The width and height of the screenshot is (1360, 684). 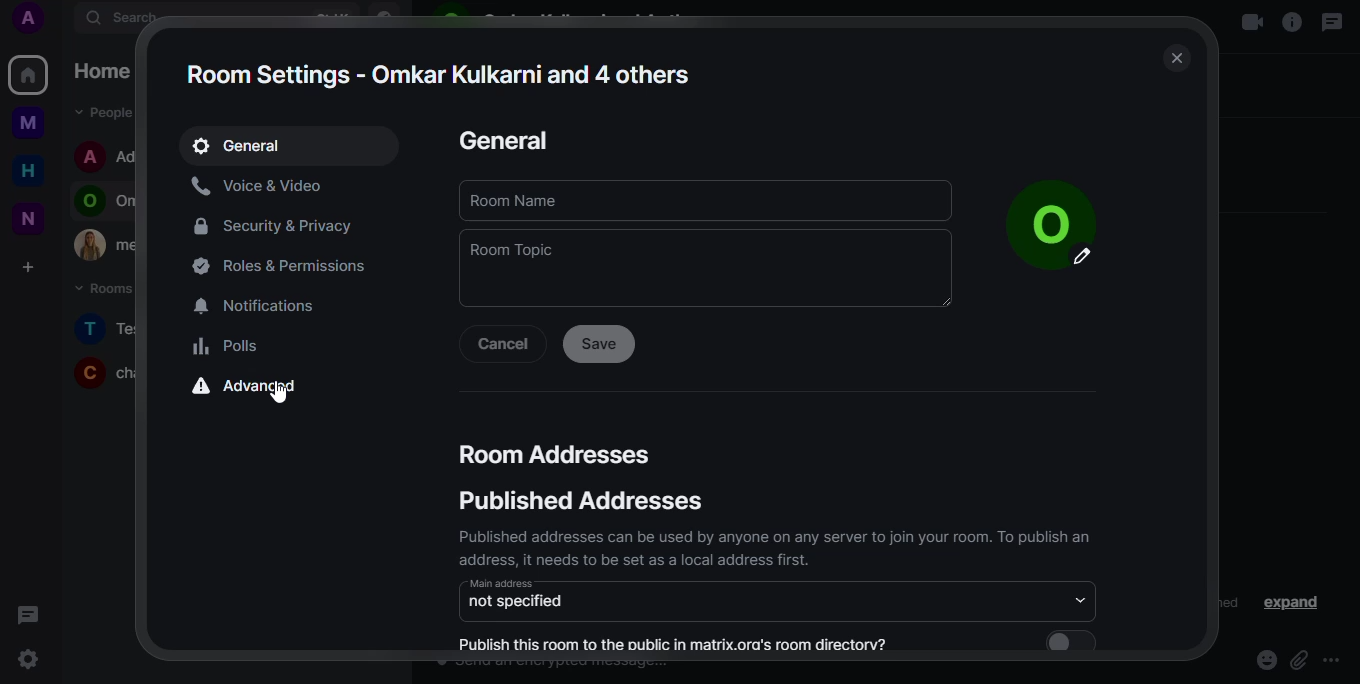 What do you see at coordinates (773, 546) in the screenshot?
I see `info` at bounding box center [773, 546].